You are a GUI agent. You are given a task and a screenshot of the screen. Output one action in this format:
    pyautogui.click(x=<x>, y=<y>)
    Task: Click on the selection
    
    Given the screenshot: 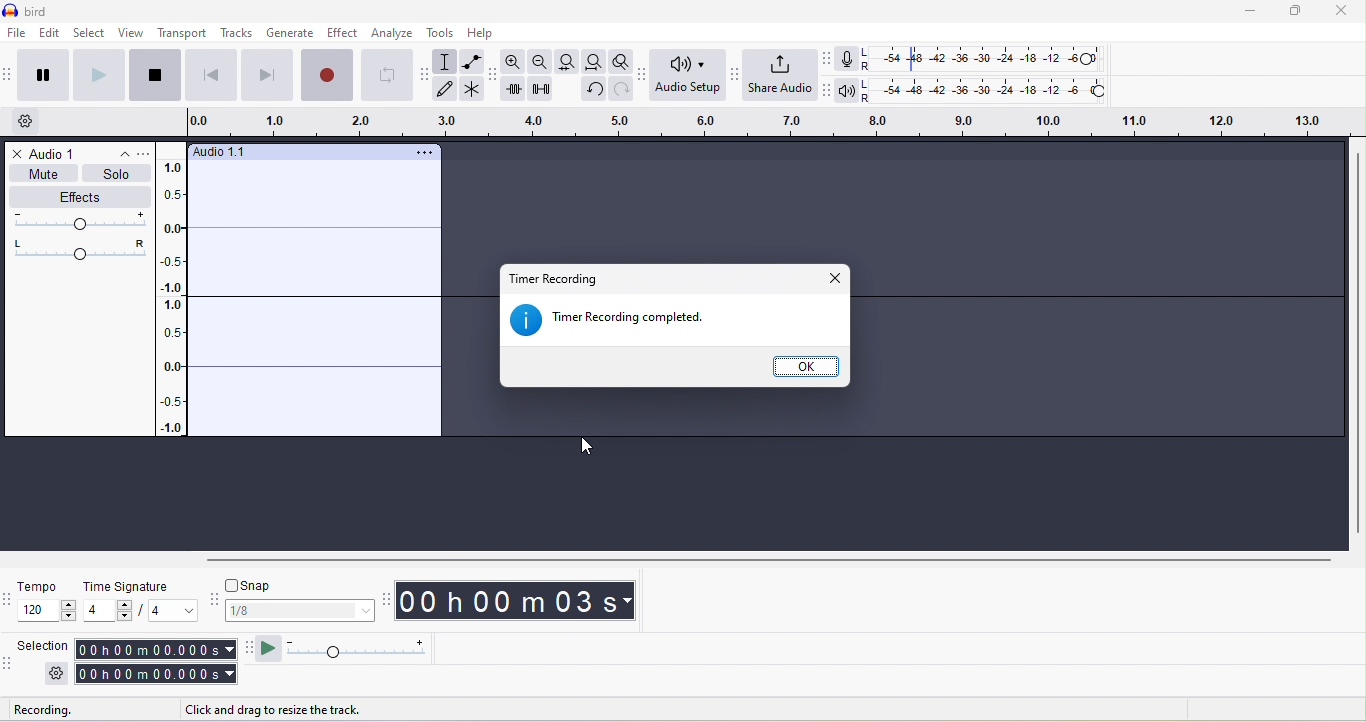 What is the action you would take?
    pyautogui.click(x=46, y=643)
    